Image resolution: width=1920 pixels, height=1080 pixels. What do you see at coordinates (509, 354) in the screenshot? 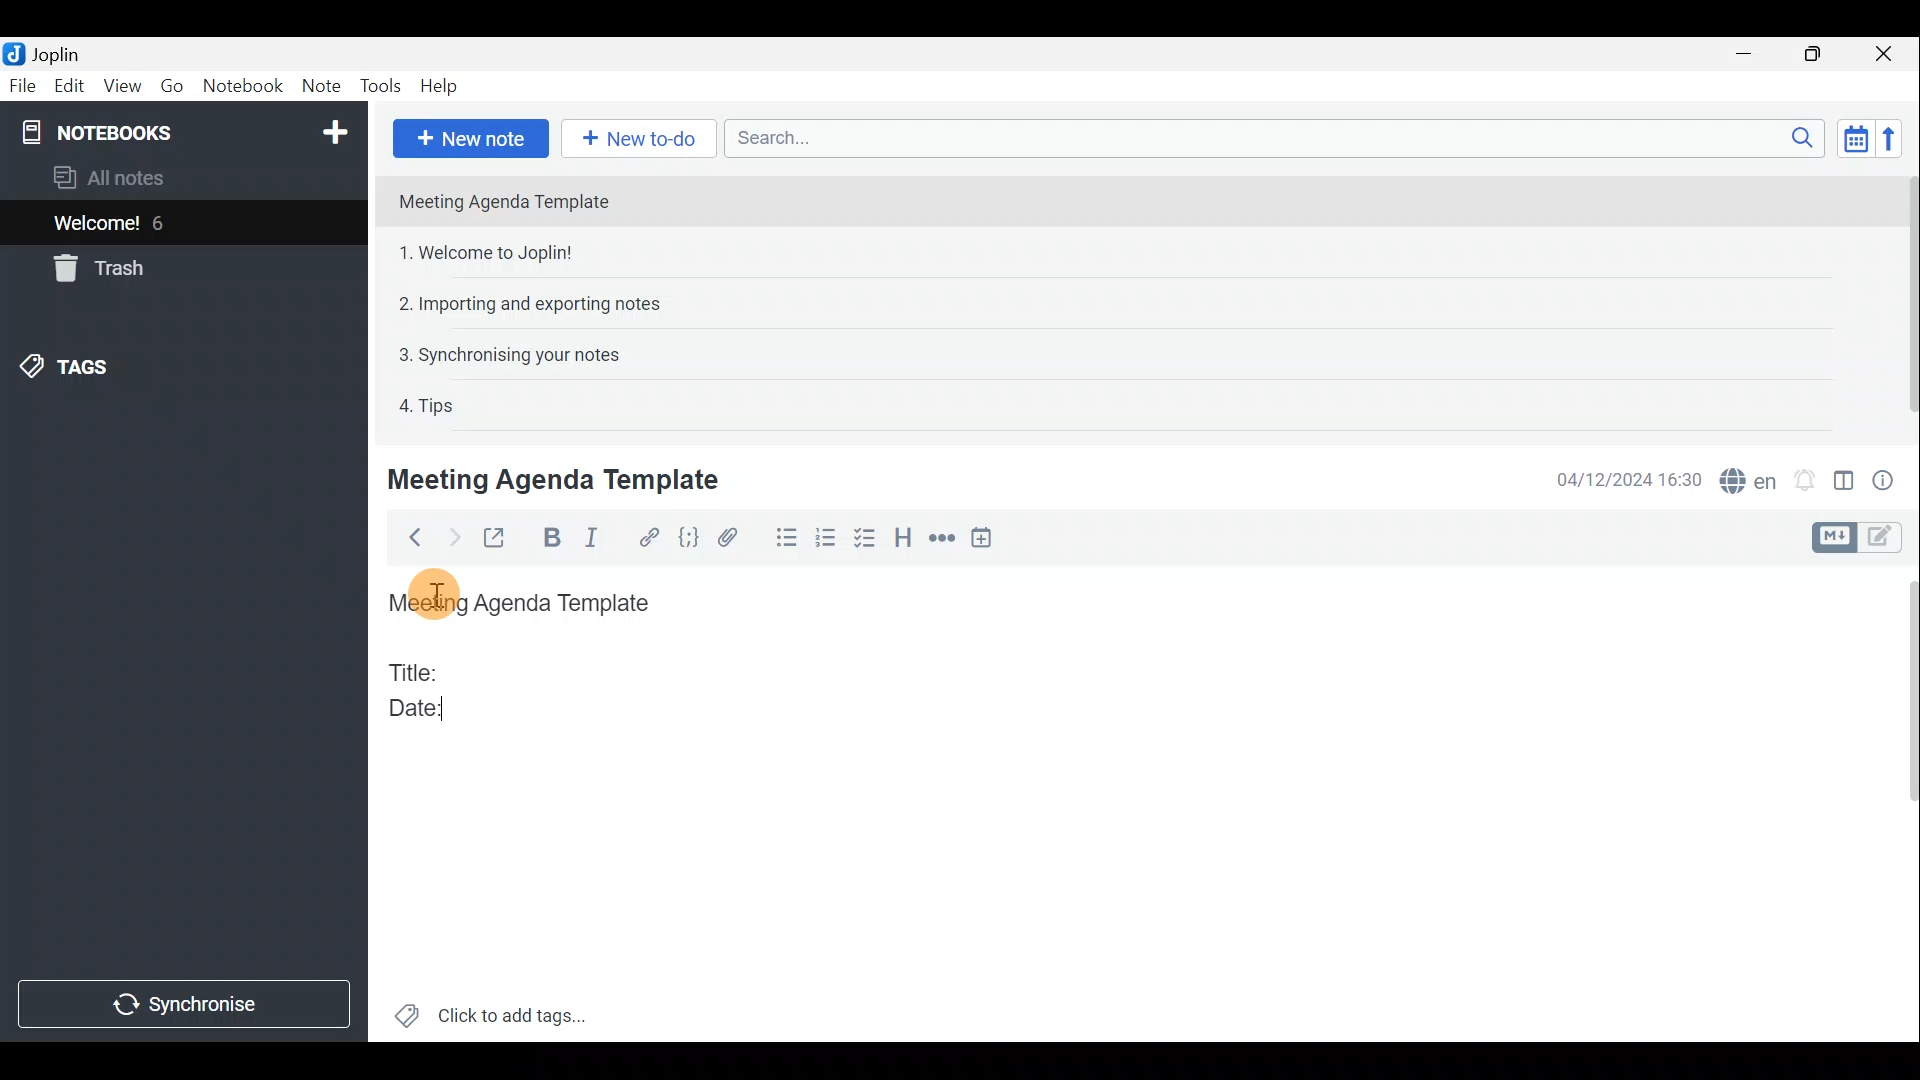
I see `3. Synchronising your notes` at bounding box center [509, 354].